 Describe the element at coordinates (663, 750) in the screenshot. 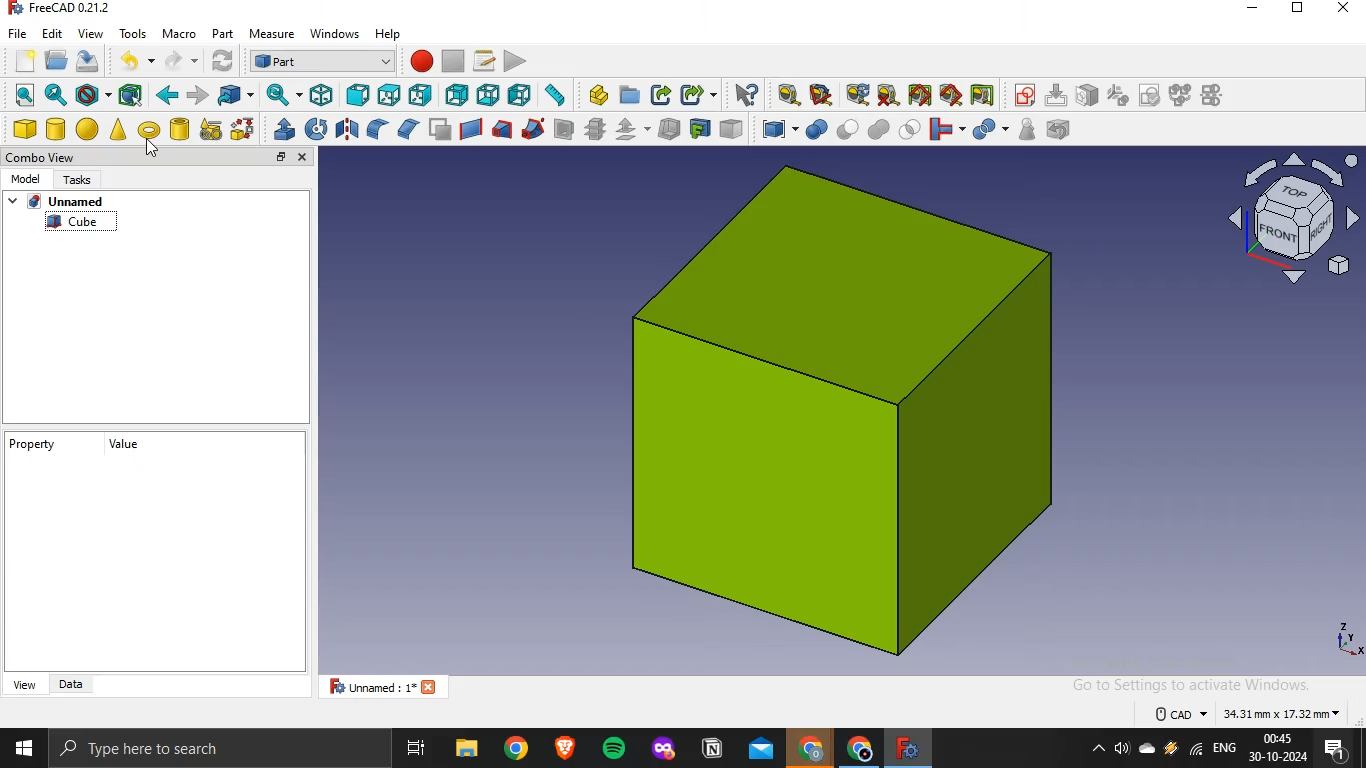

I see `mozilla firefox` at that location.